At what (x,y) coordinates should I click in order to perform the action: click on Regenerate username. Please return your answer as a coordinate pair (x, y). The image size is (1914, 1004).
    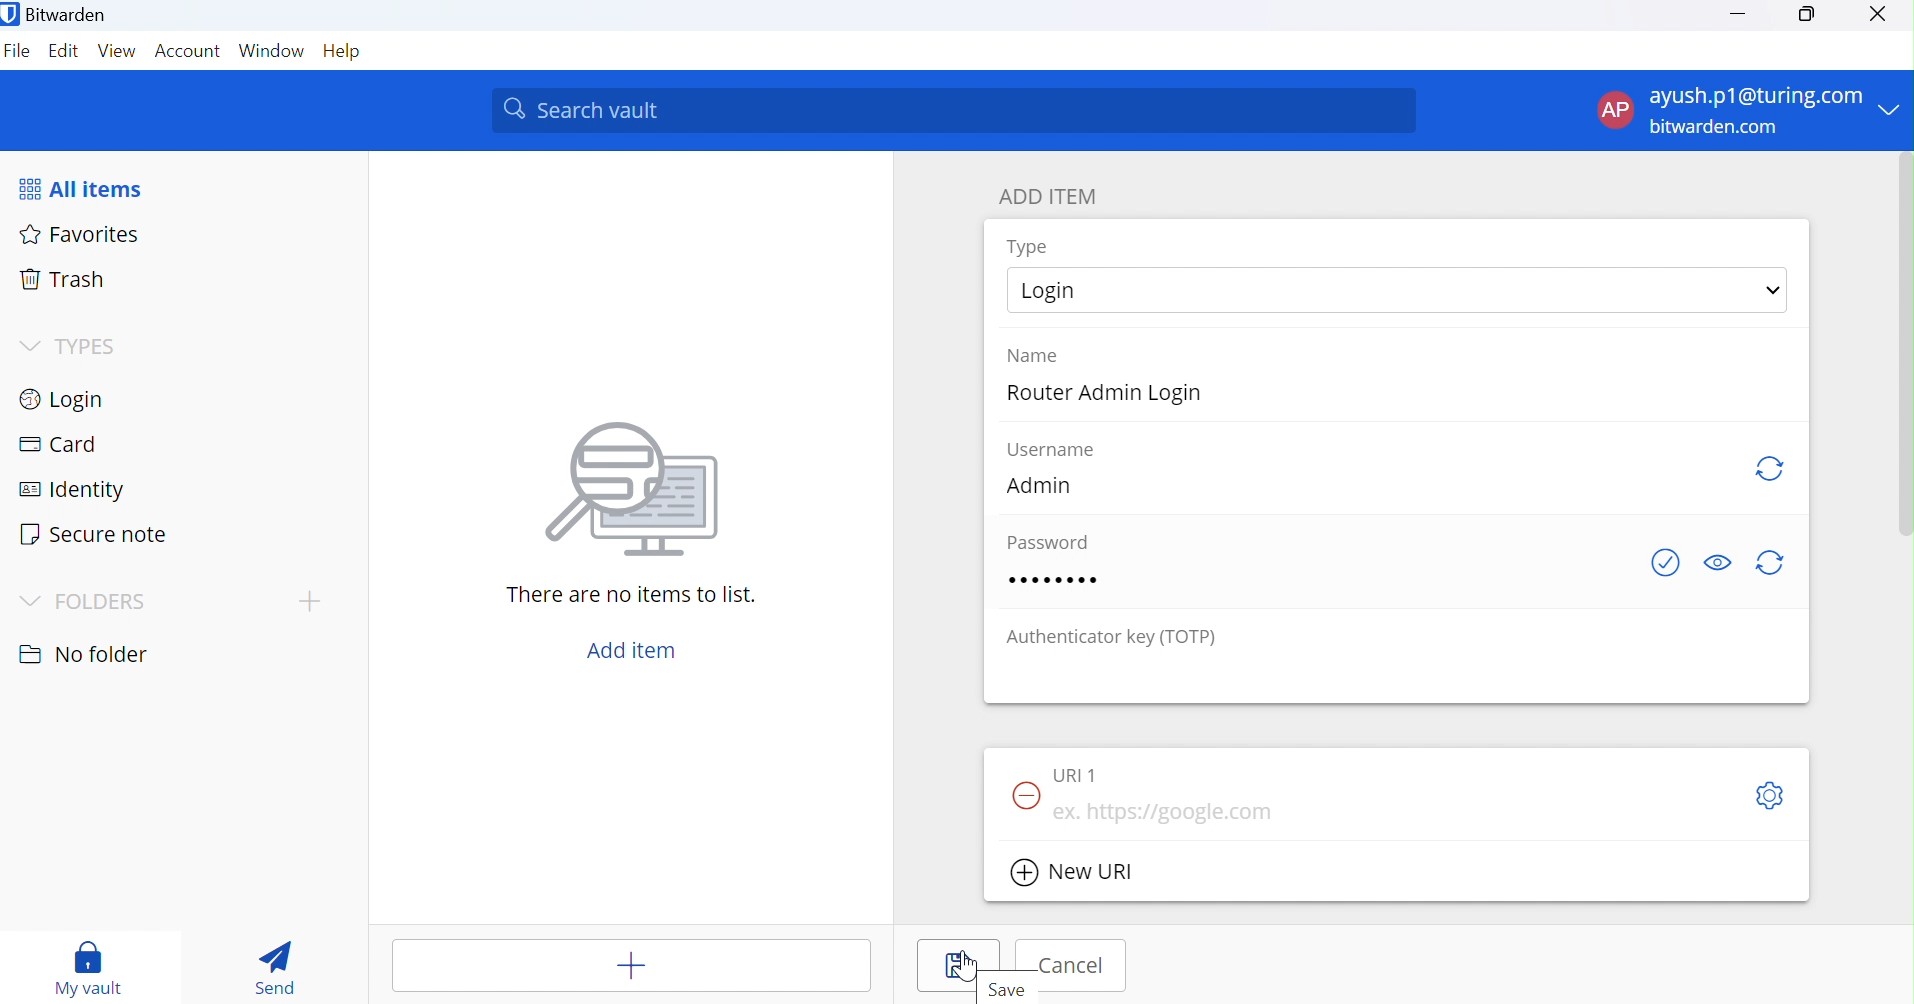
    Looking at the image, I should click on (1768, 470).